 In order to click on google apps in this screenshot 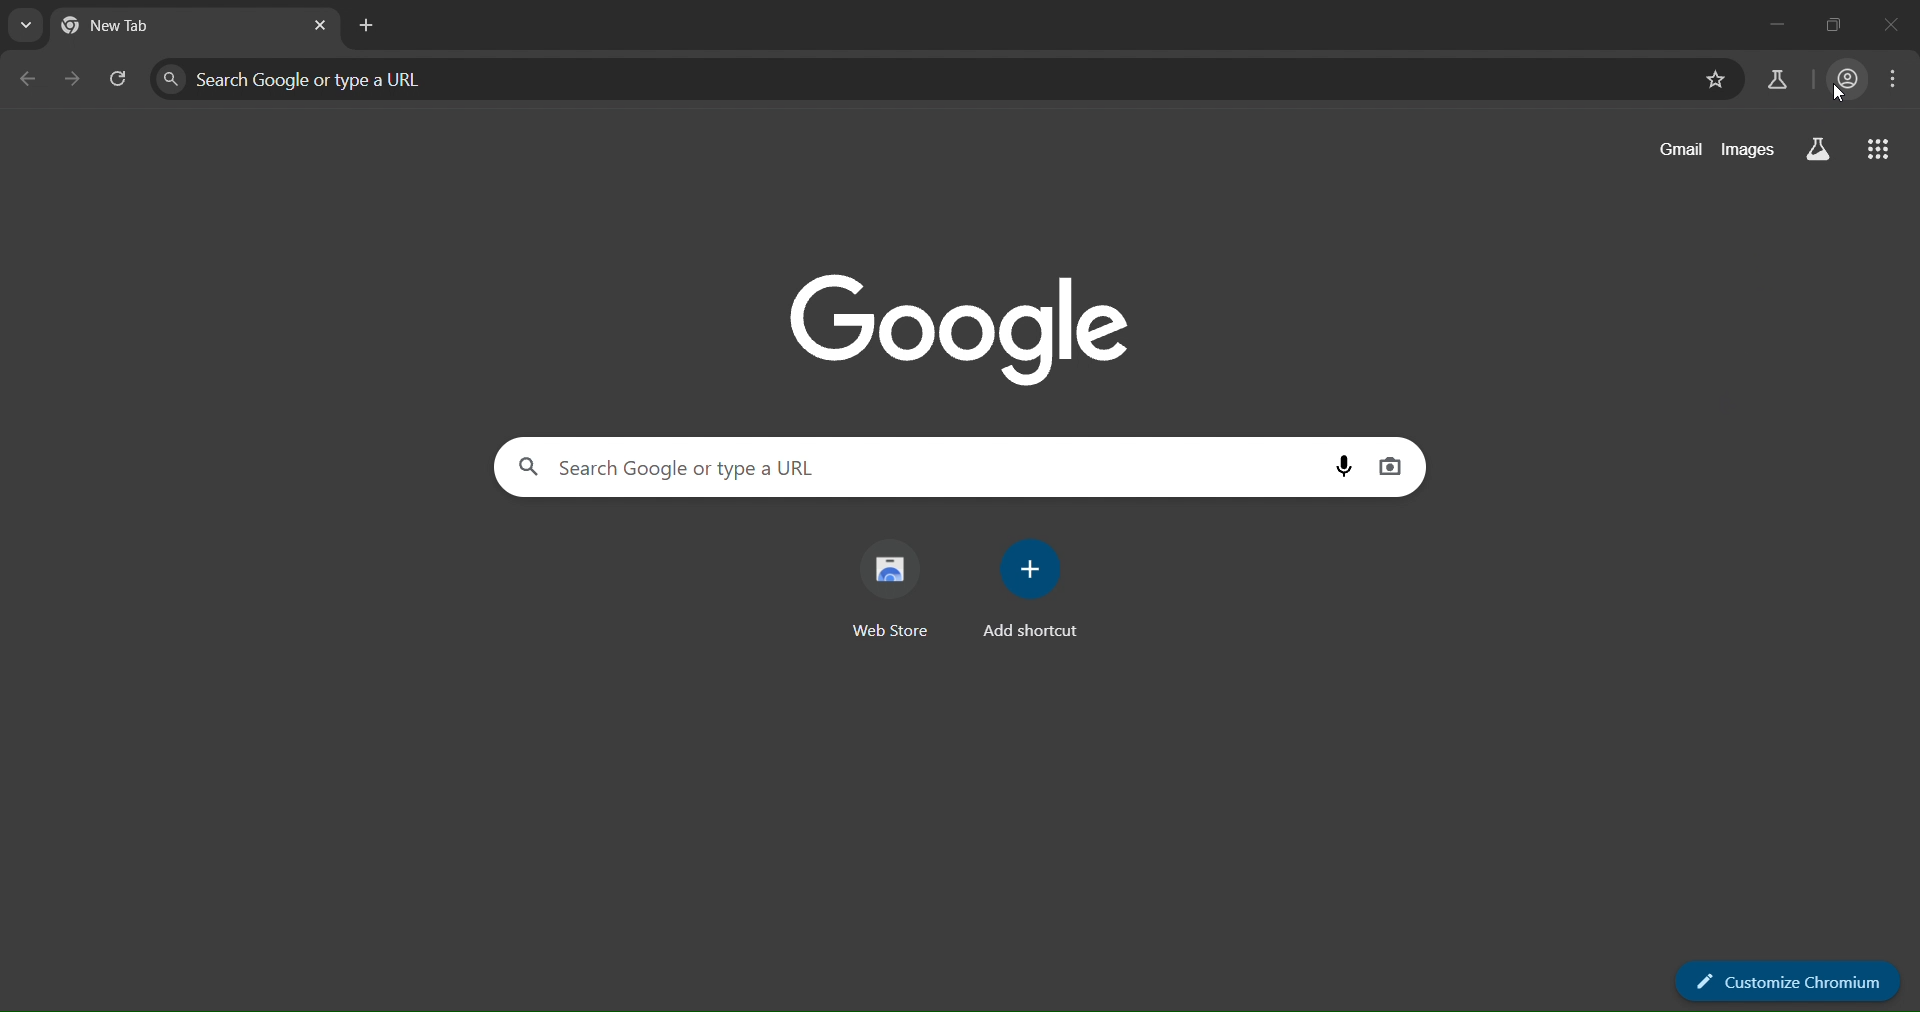, I will do `click(1882, 152)`.